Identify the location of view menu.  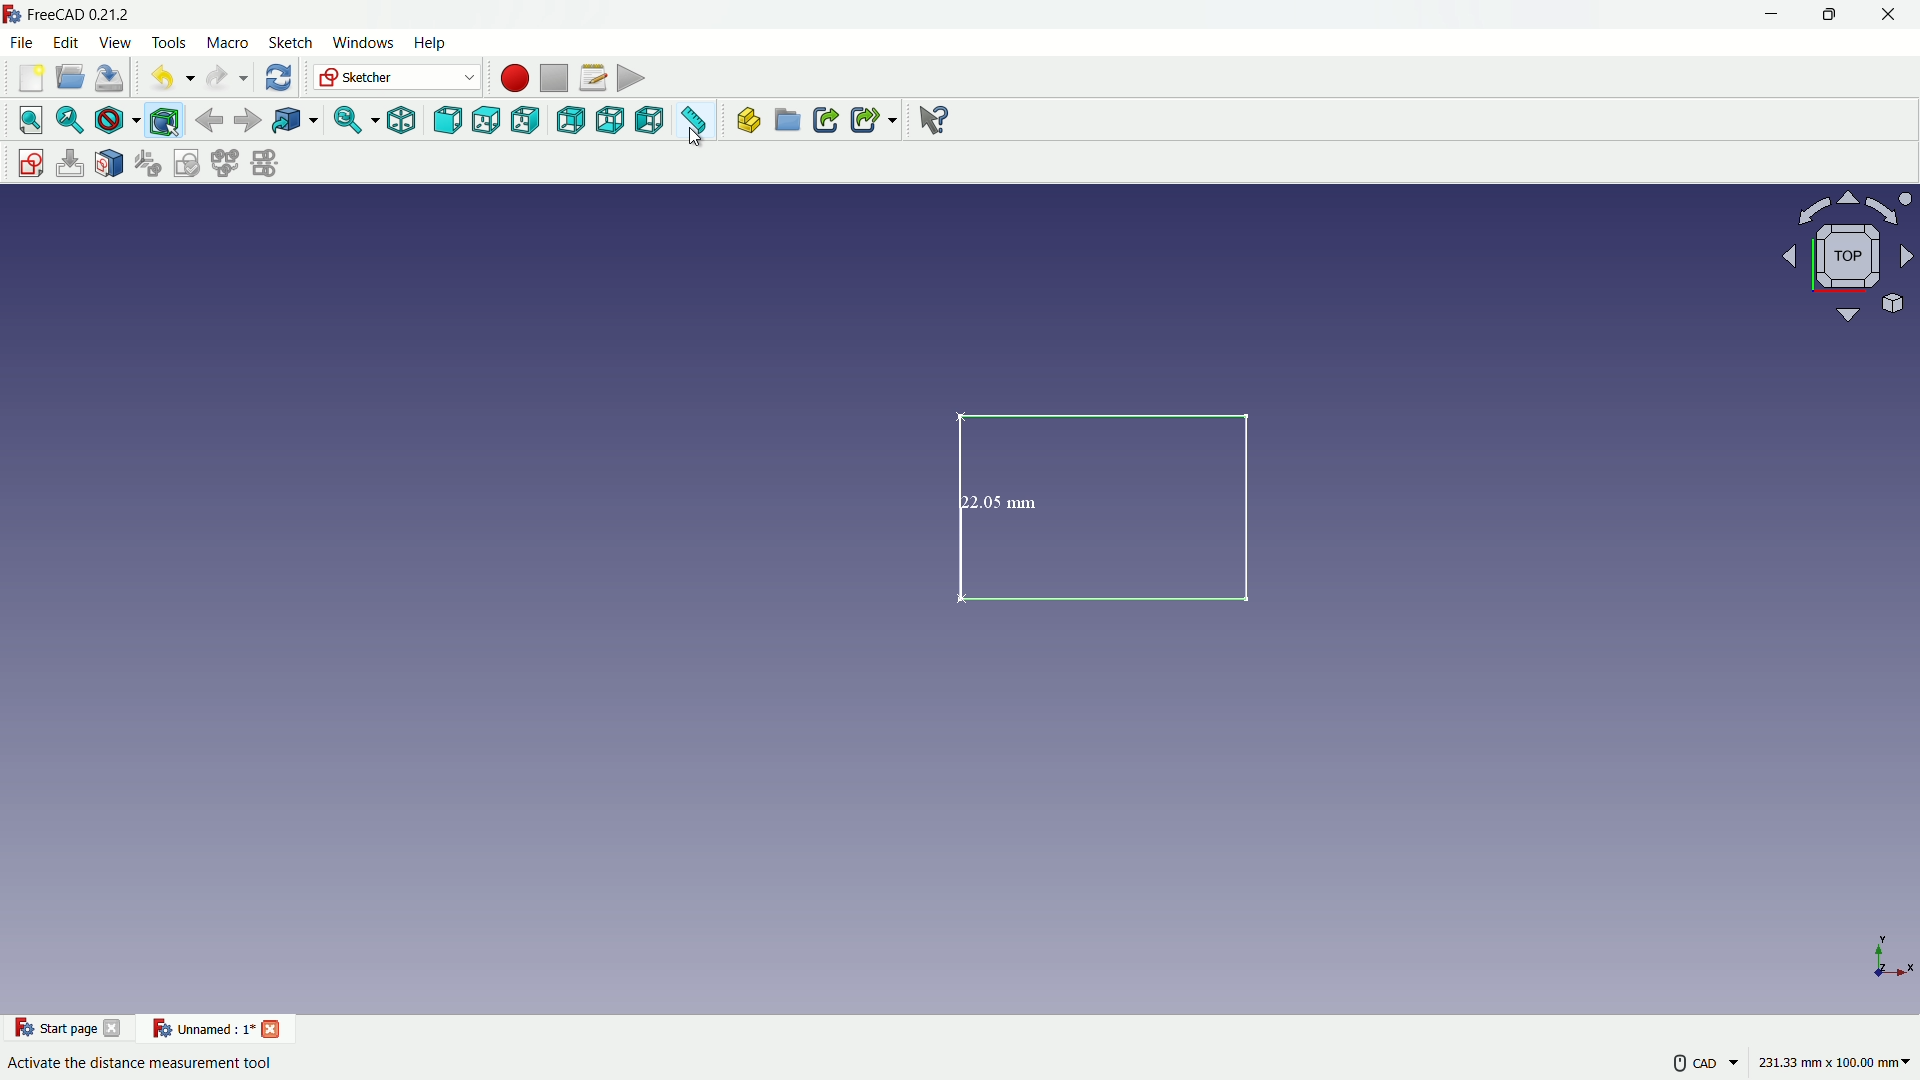
(113, 43).